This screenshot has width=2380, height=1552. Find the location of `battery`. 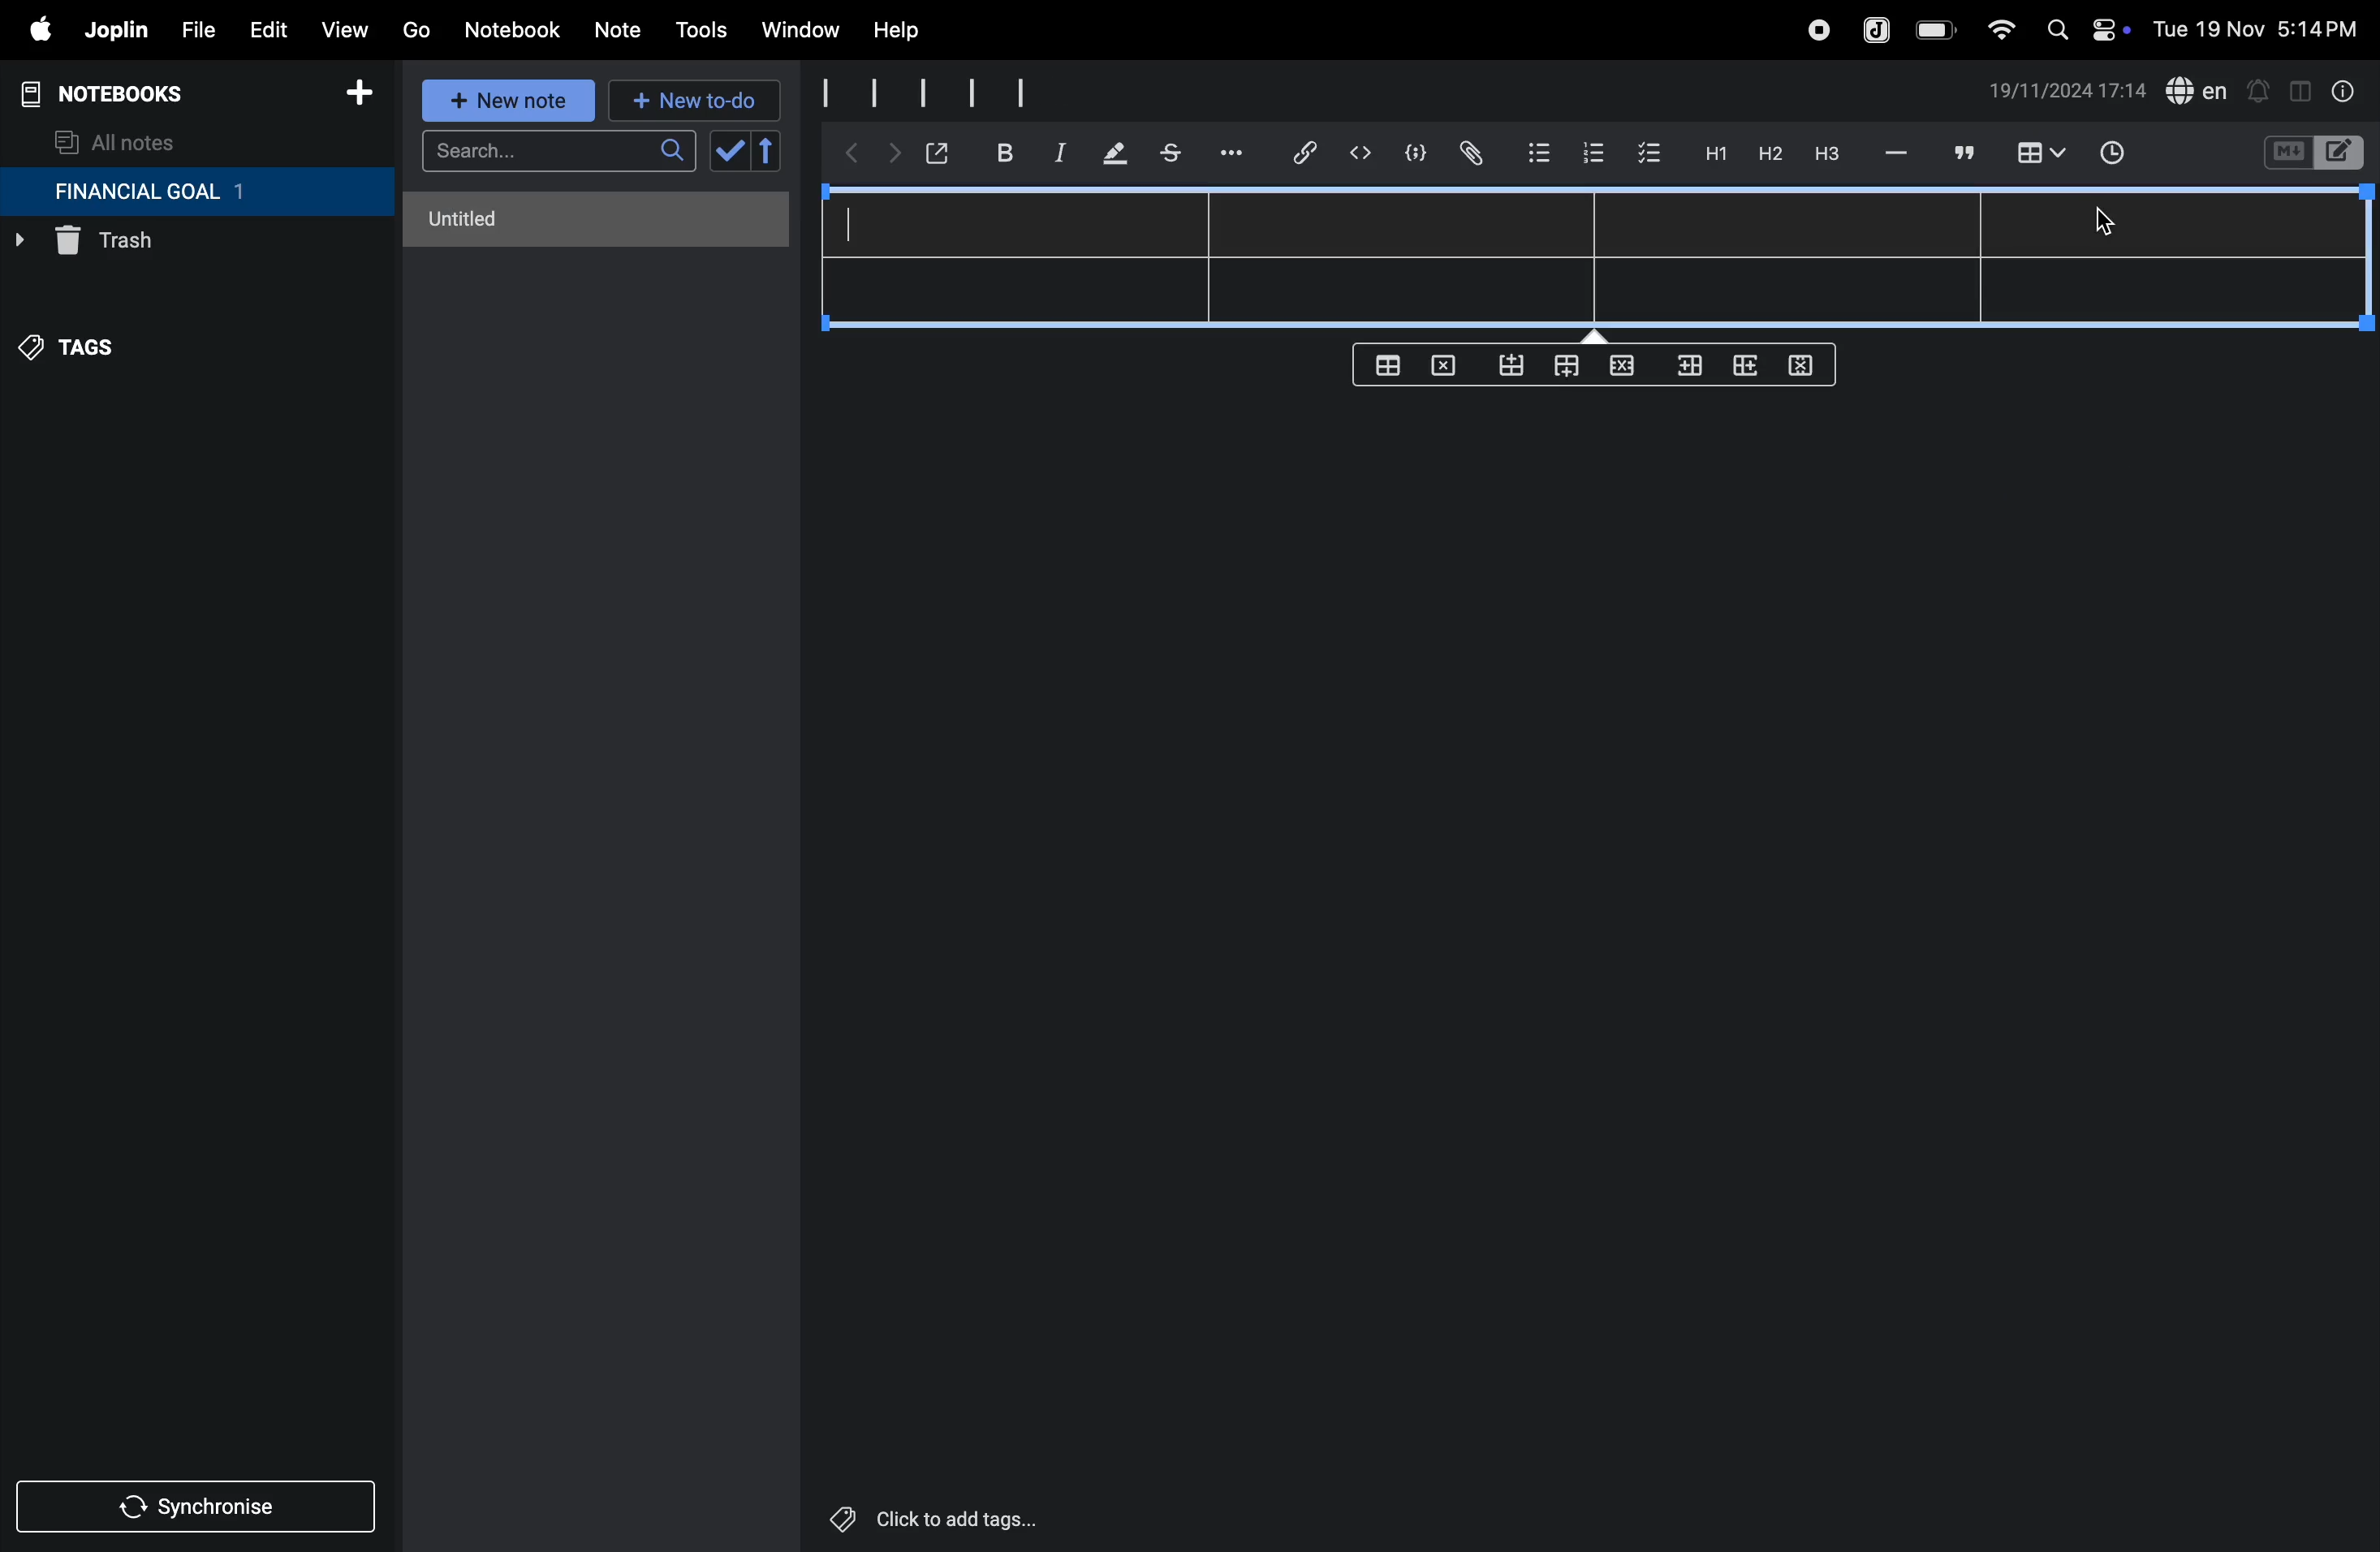

battery is located at coordinates (1937, 30).